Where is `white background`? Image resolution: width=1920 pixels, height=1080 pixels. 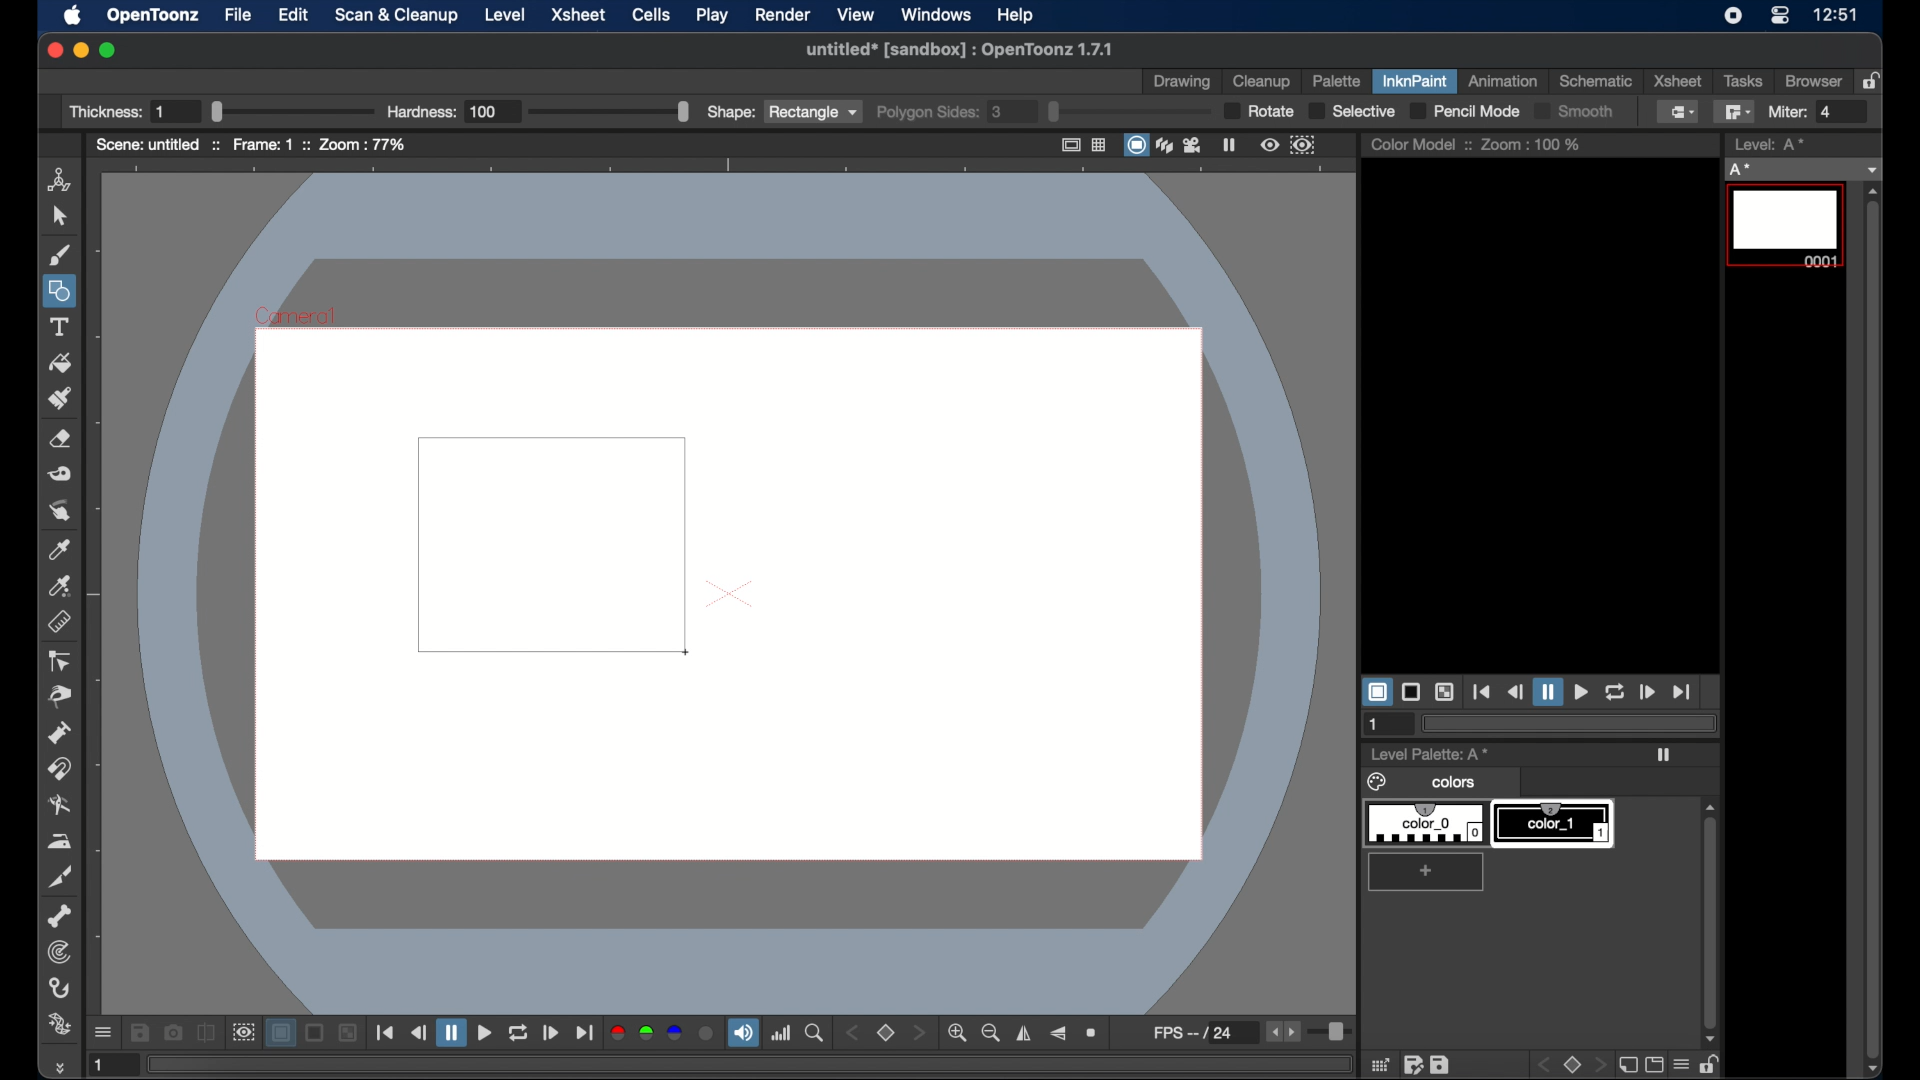 white background is located at coordinates (1376, 692).